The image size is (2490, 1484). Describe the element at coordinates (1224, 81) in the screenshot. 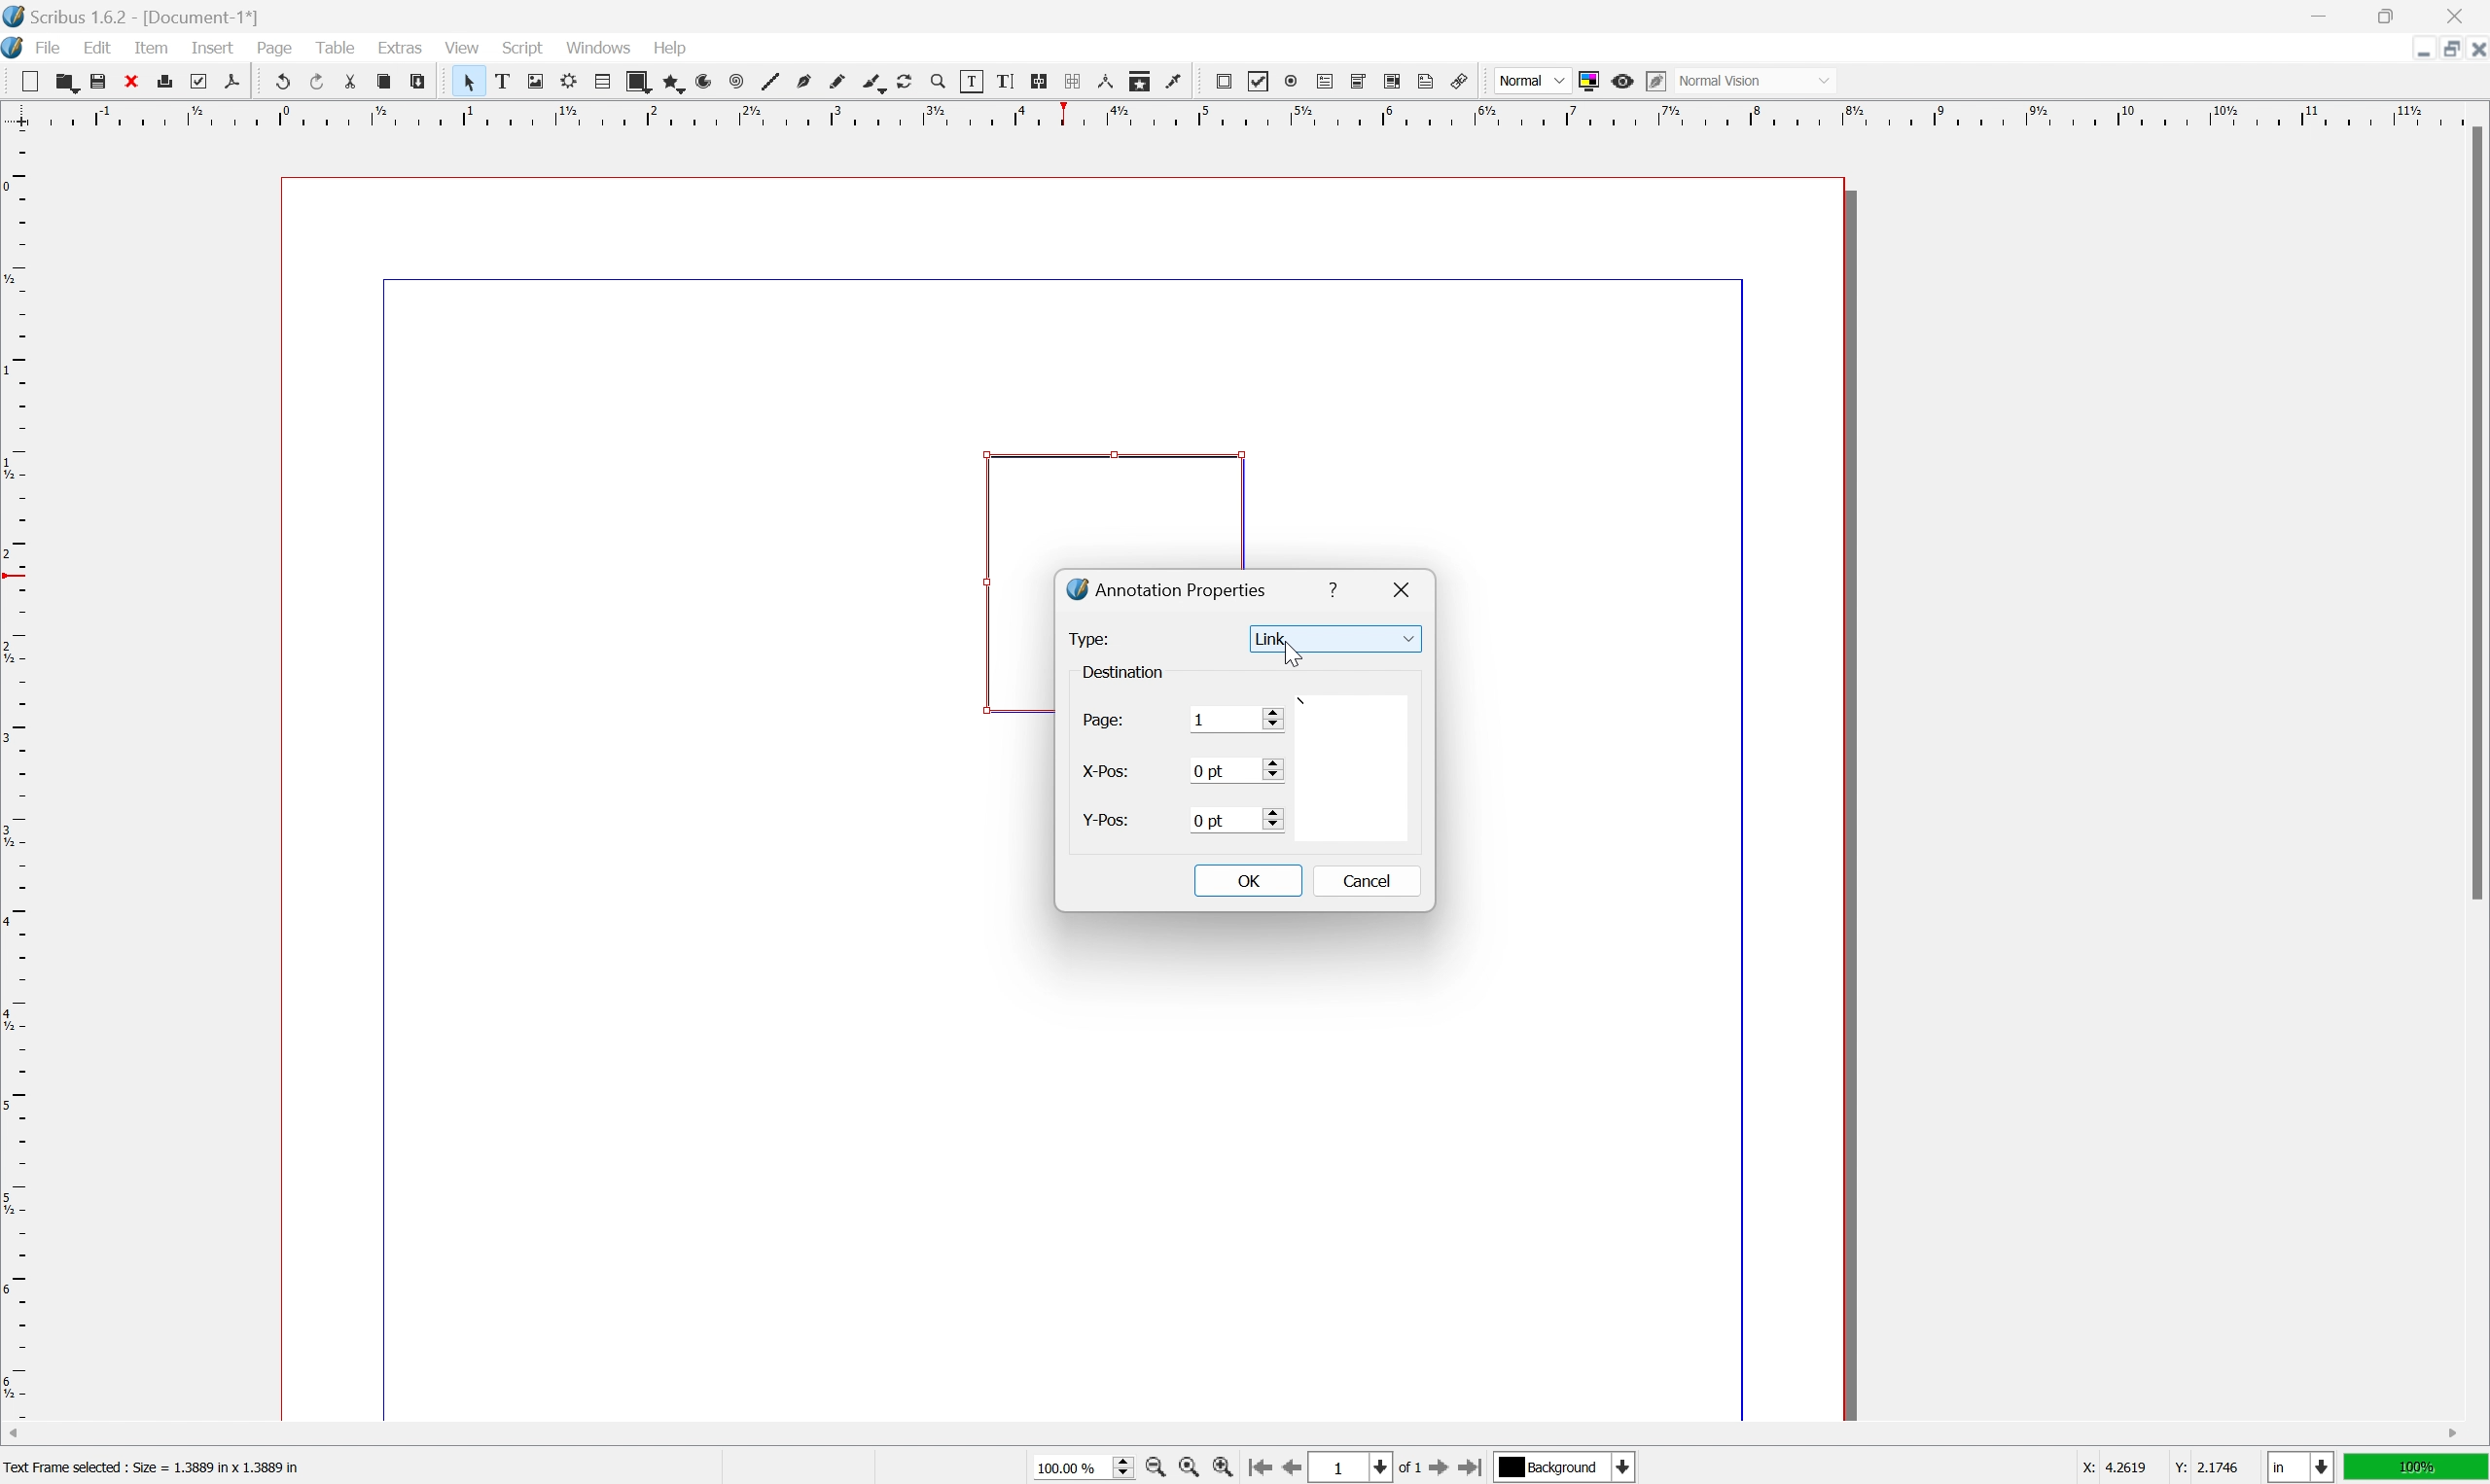

I see `pdf push button` at that location.